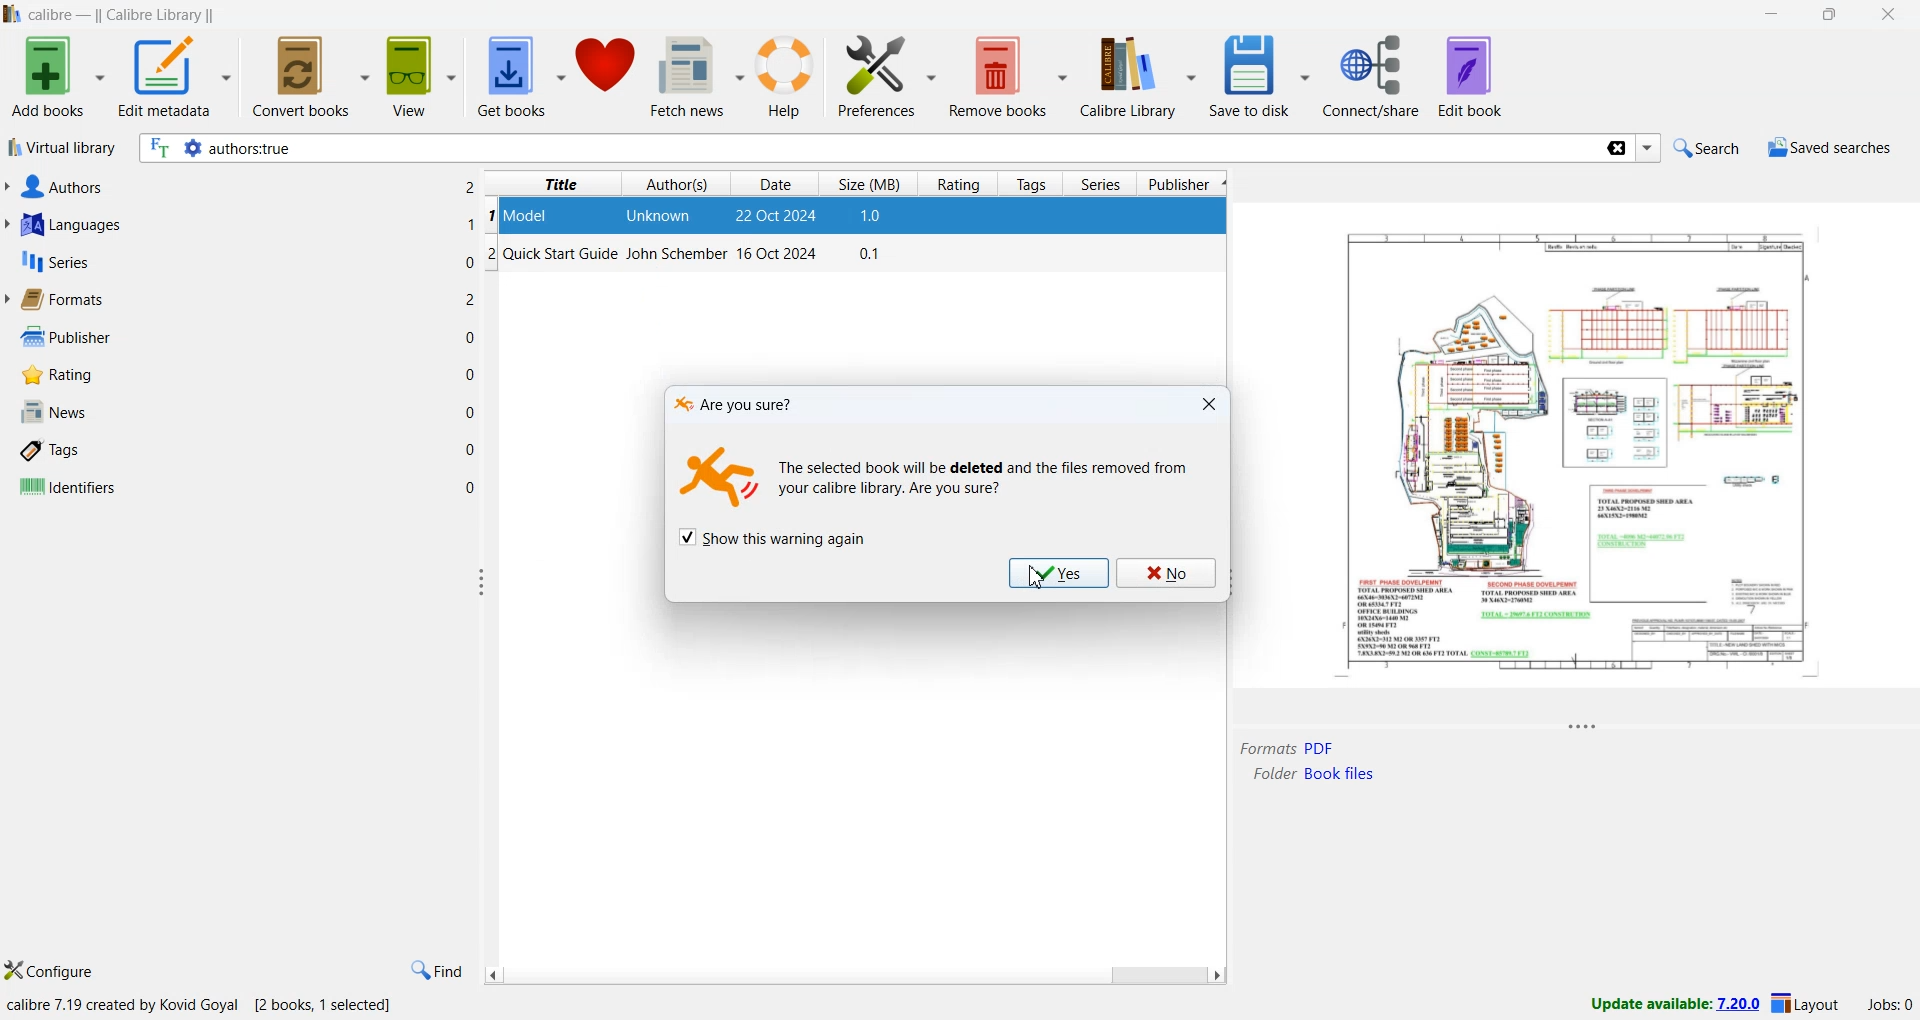 The height and width of the screenshot is (1020, 1920). Describe the element at coordinates (1101, 186) in the screenshot. I see `series` at that location.